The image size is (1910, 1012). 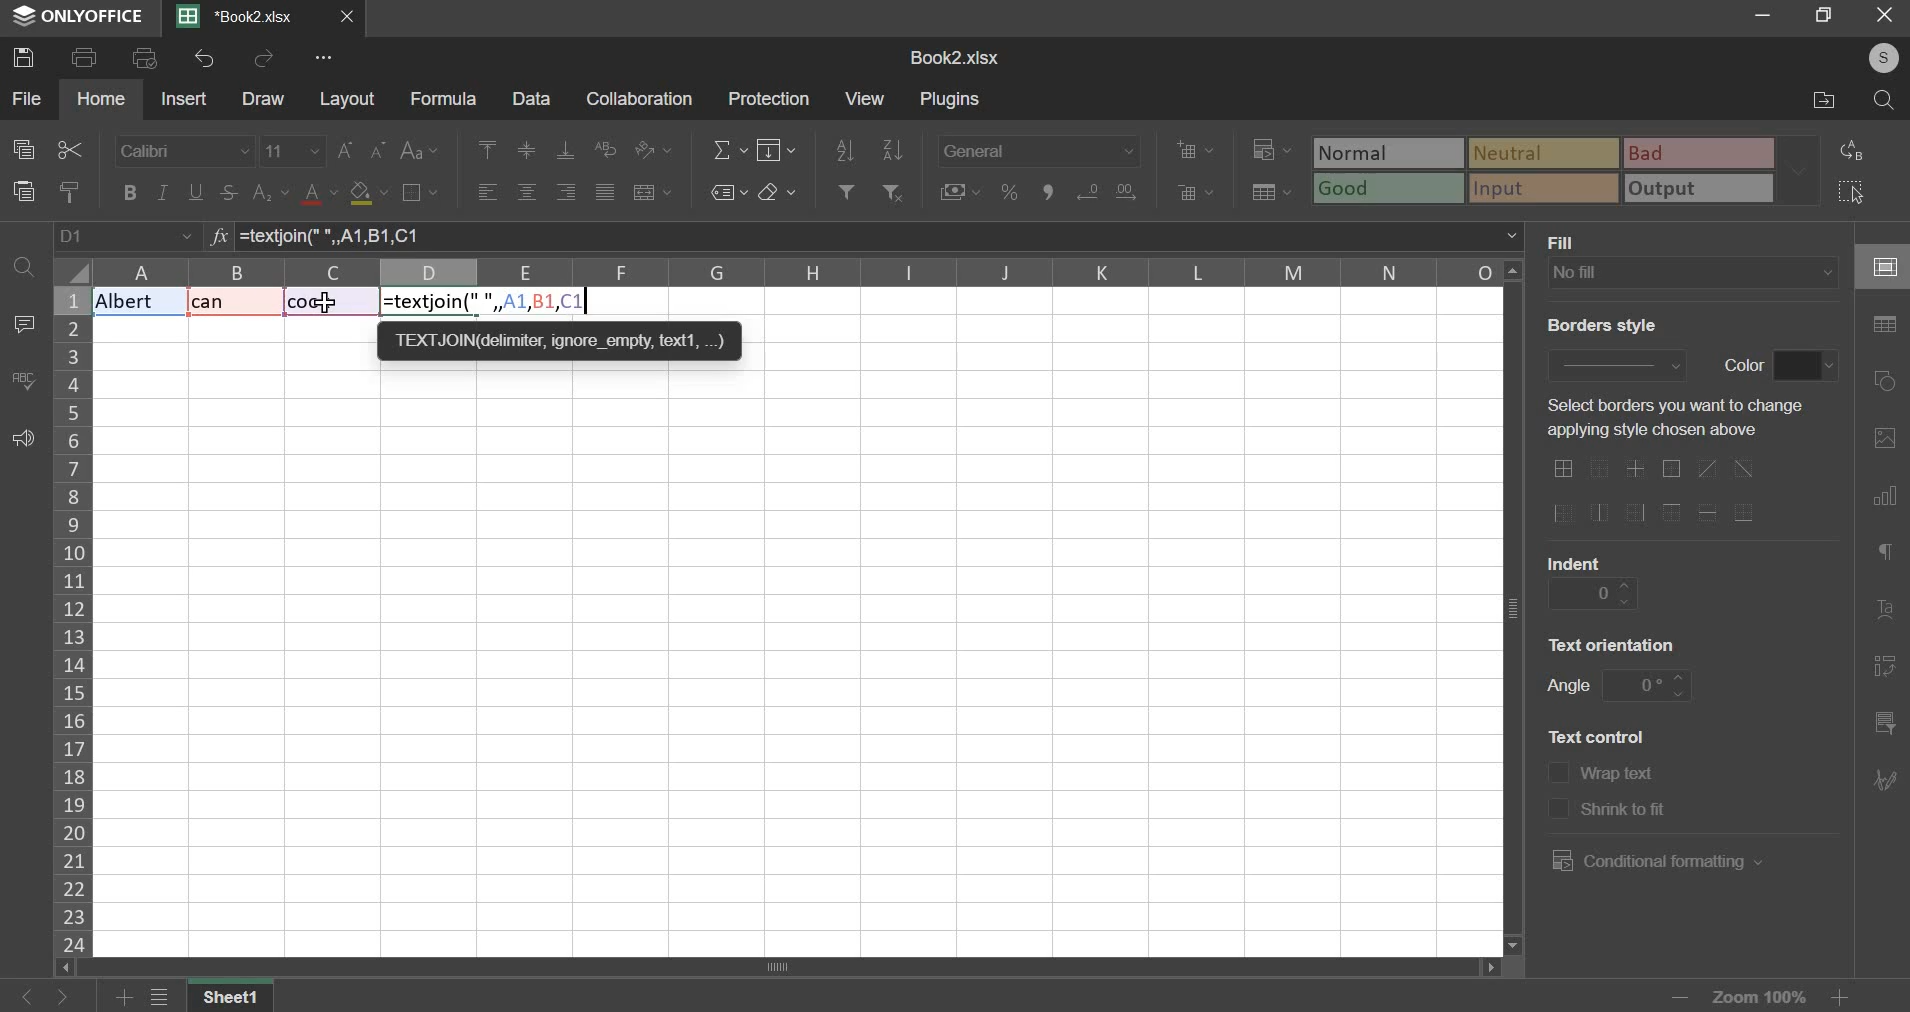 I want to click on shapes, so click(x=1888, y=382).